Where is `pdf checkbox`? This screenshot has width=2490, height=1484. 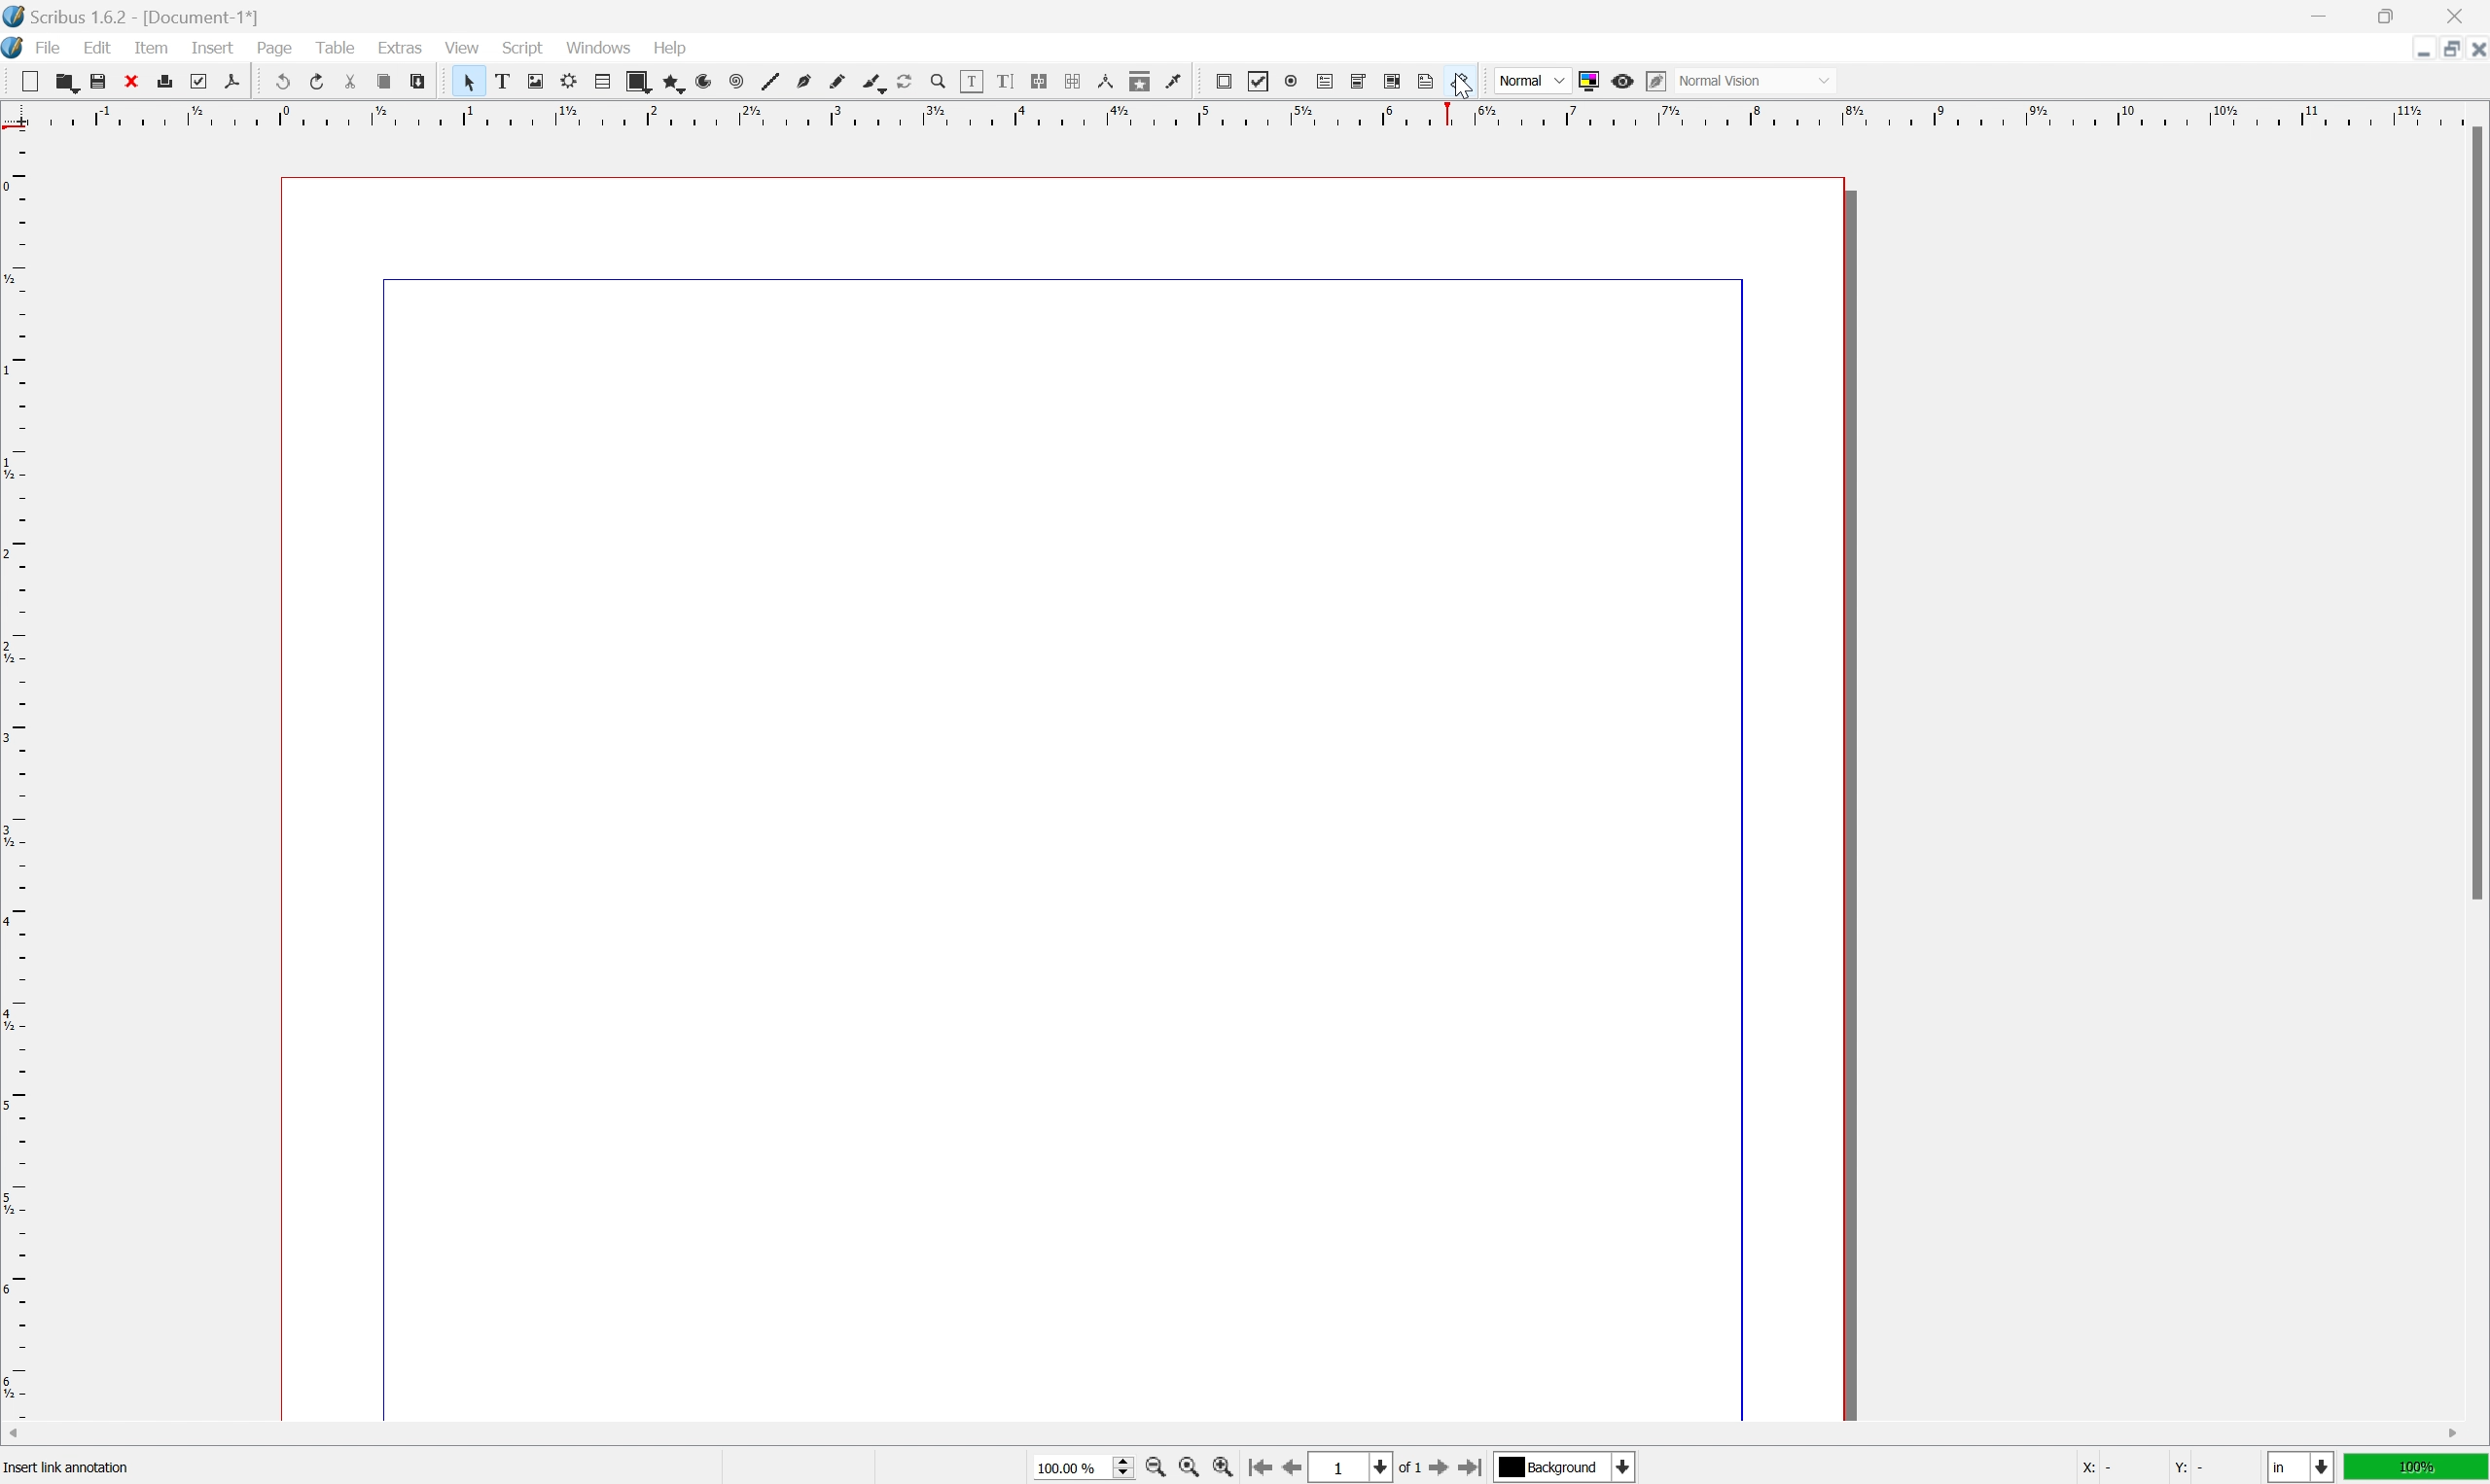 pdf checkbox is located at coordinates (1260, 83).